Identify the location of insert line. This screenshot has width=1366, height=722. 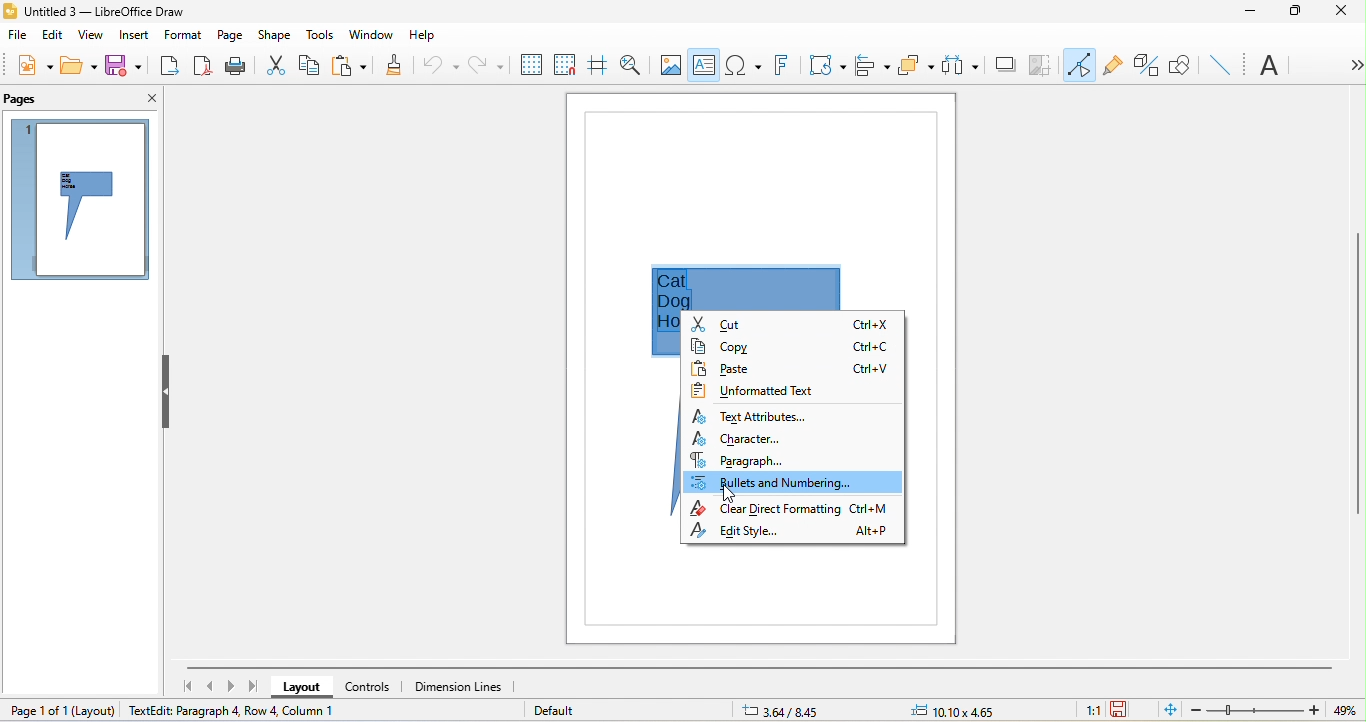
(1220, 63).